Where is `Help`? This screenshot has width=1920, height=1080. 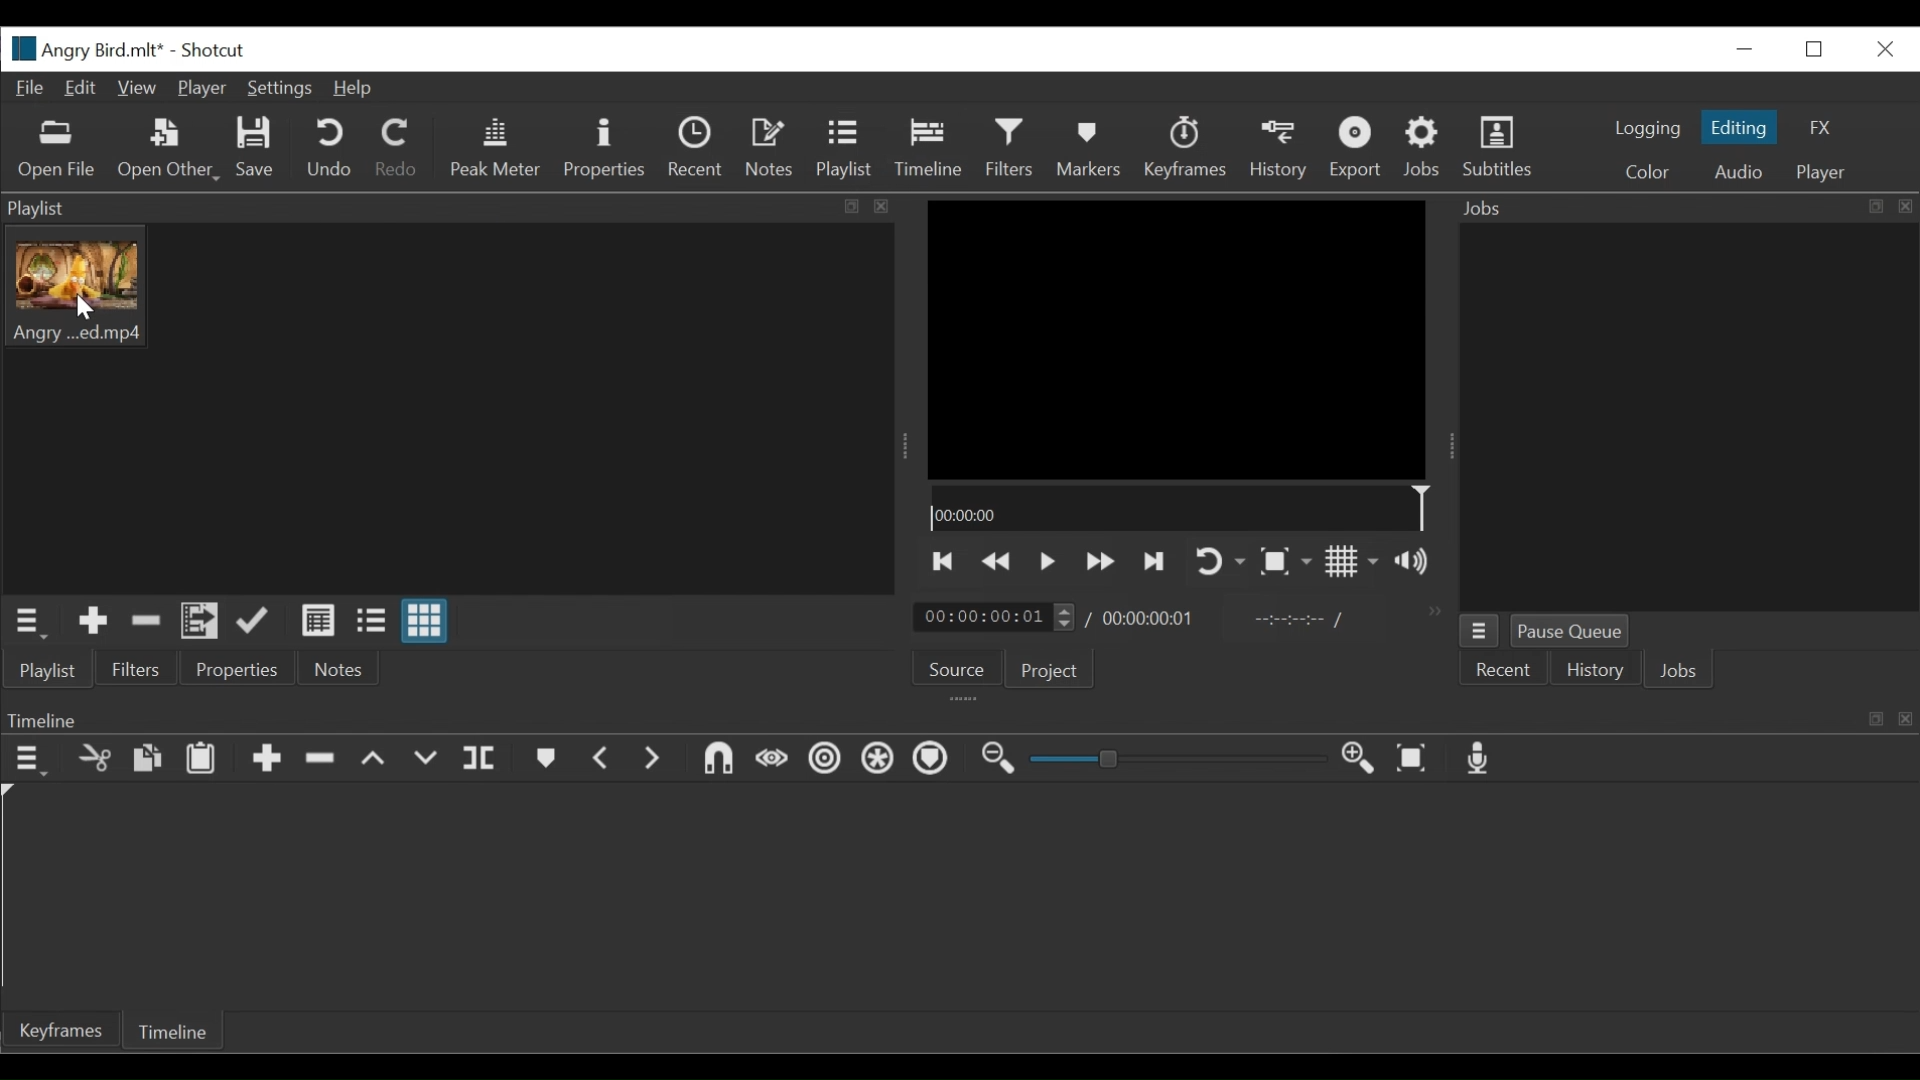
Help is located at coordinates (355, 88).